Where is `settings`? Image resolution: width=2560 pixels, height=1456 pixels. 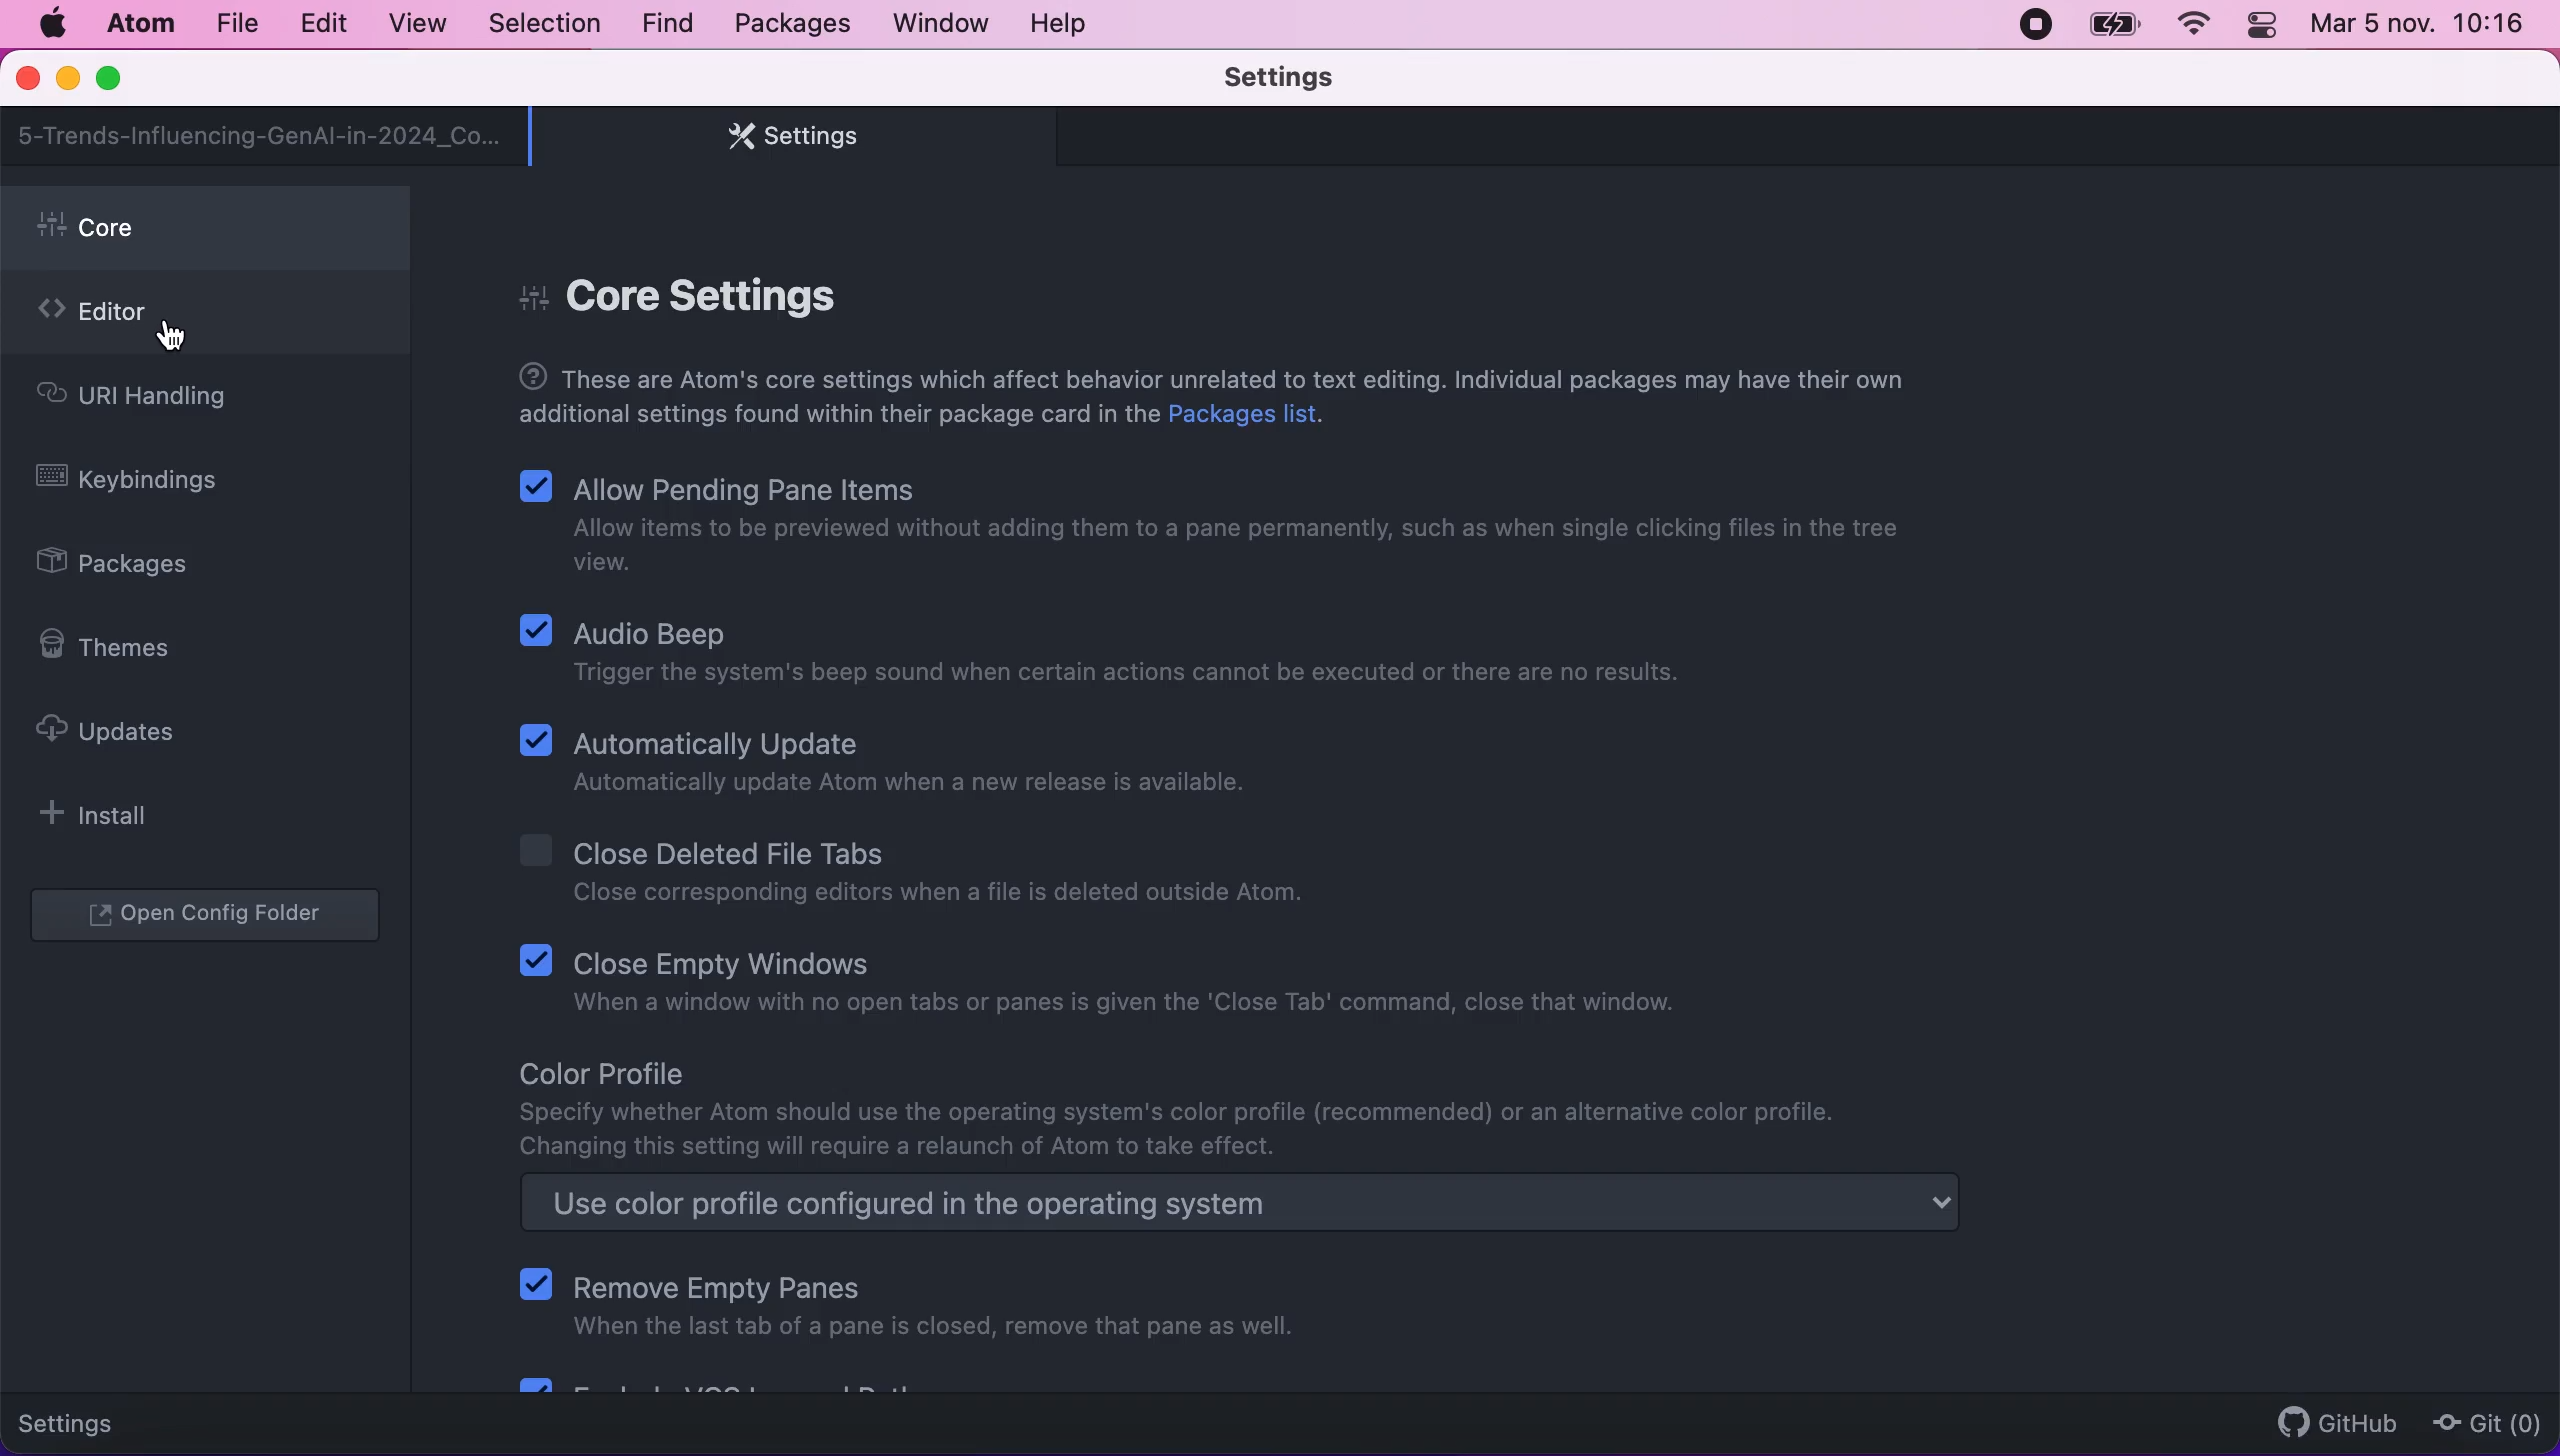 settings is located at coordinates (1309, 79).